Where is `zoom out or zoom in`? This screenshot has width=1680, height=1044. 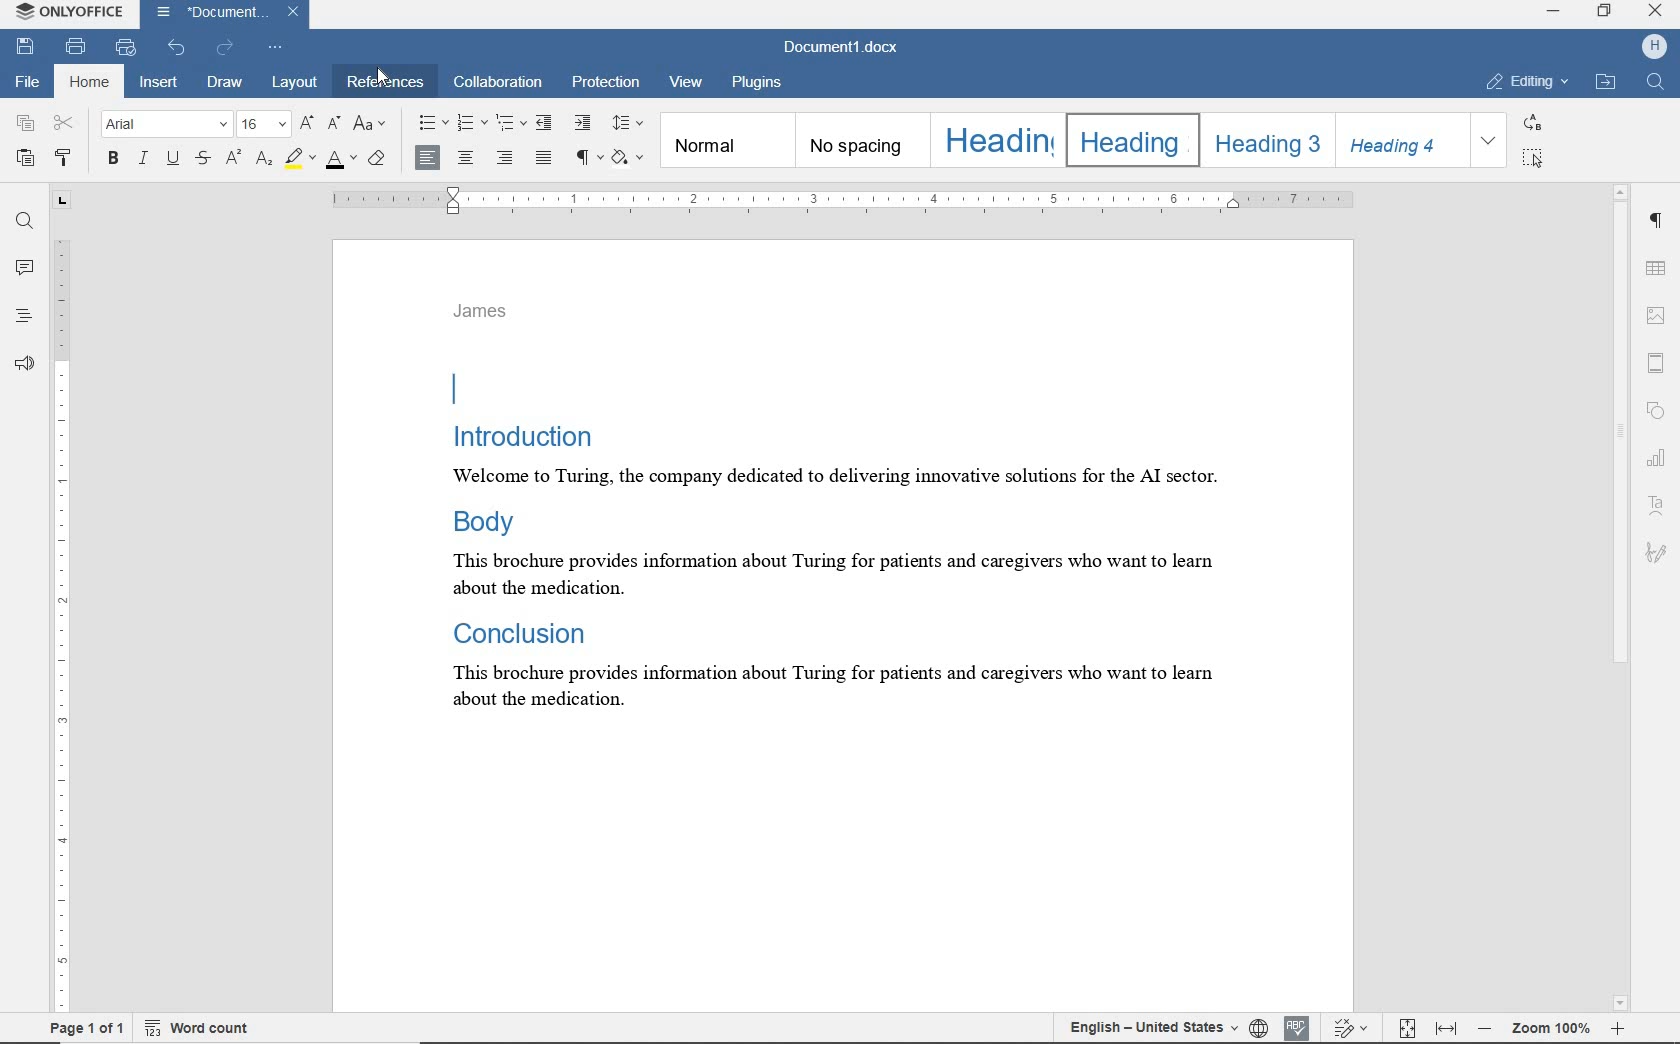
zoom out or zoom in is located at coordinates (1549, 1027).